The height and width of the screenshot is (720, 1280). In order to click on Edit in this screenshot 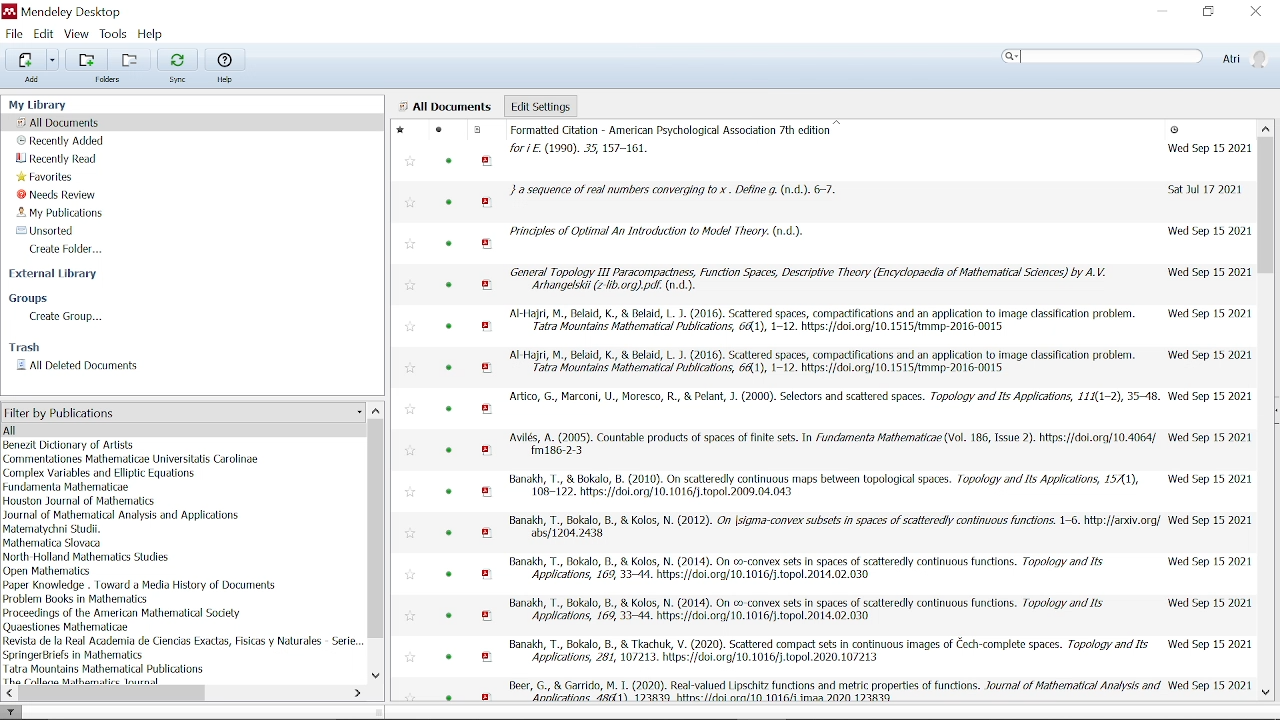, I will do `click(44, 34)`.